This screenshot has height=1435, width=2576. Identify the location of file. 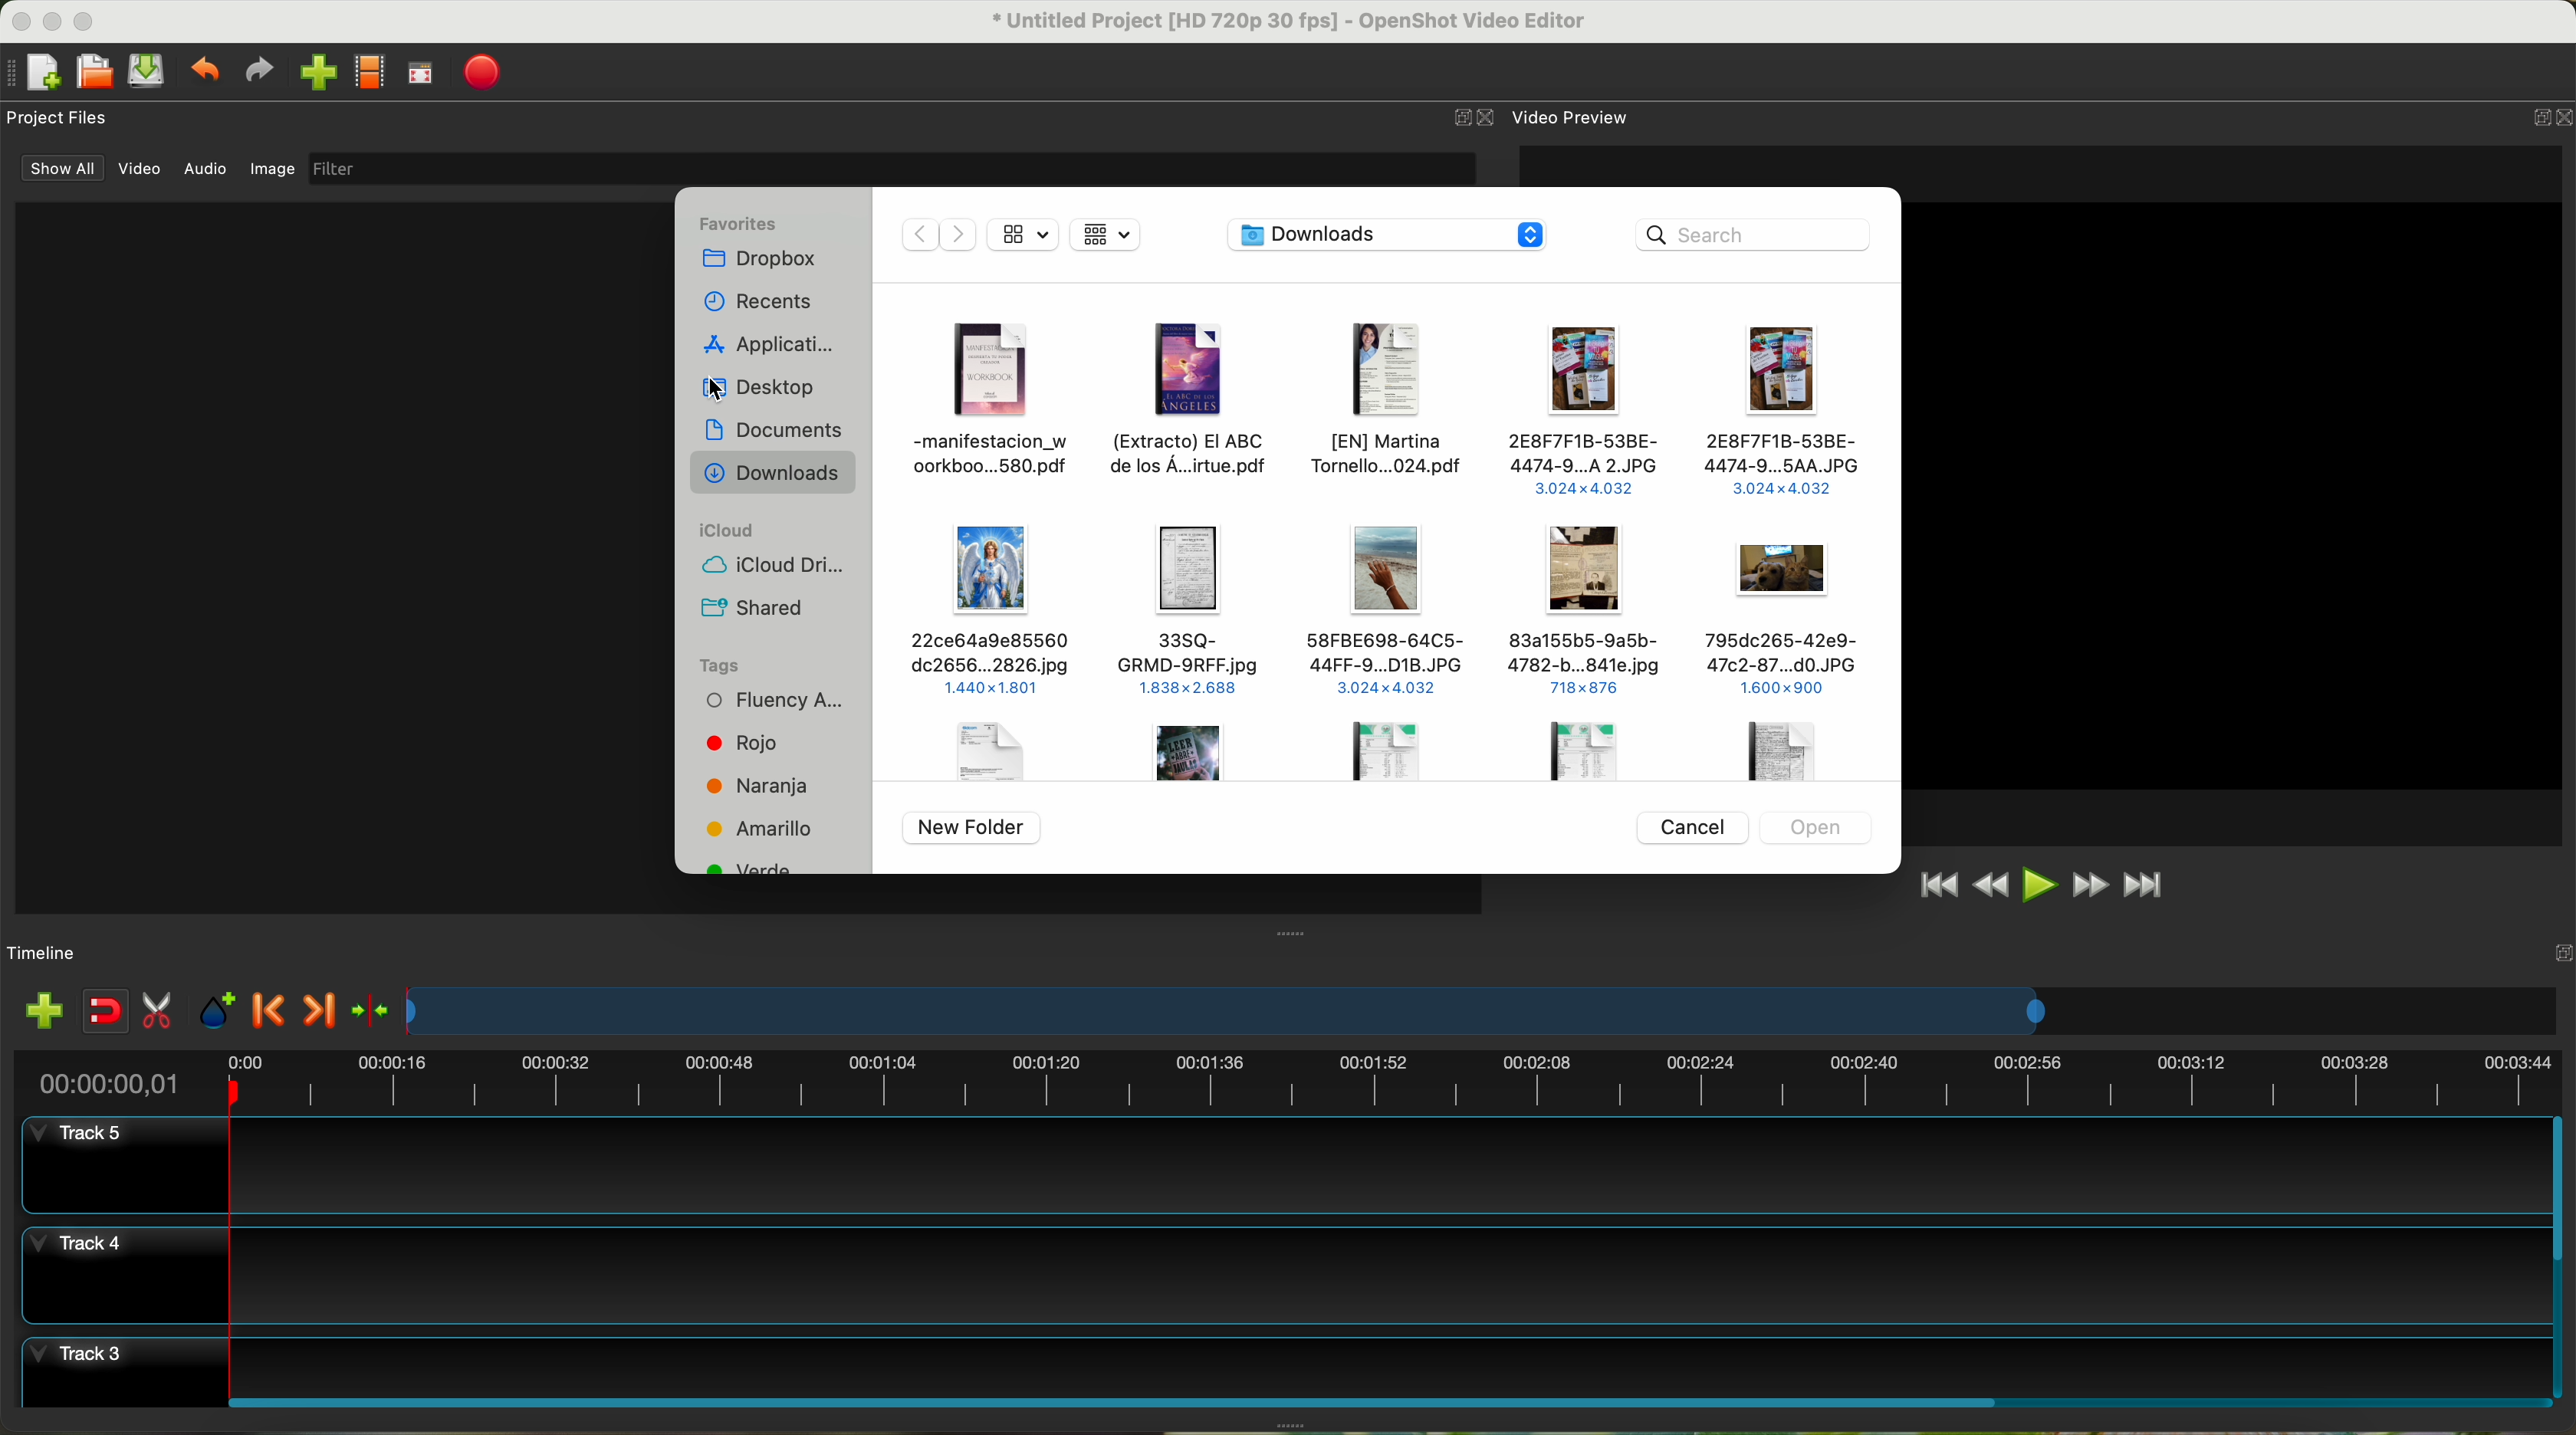
(1576, 746).